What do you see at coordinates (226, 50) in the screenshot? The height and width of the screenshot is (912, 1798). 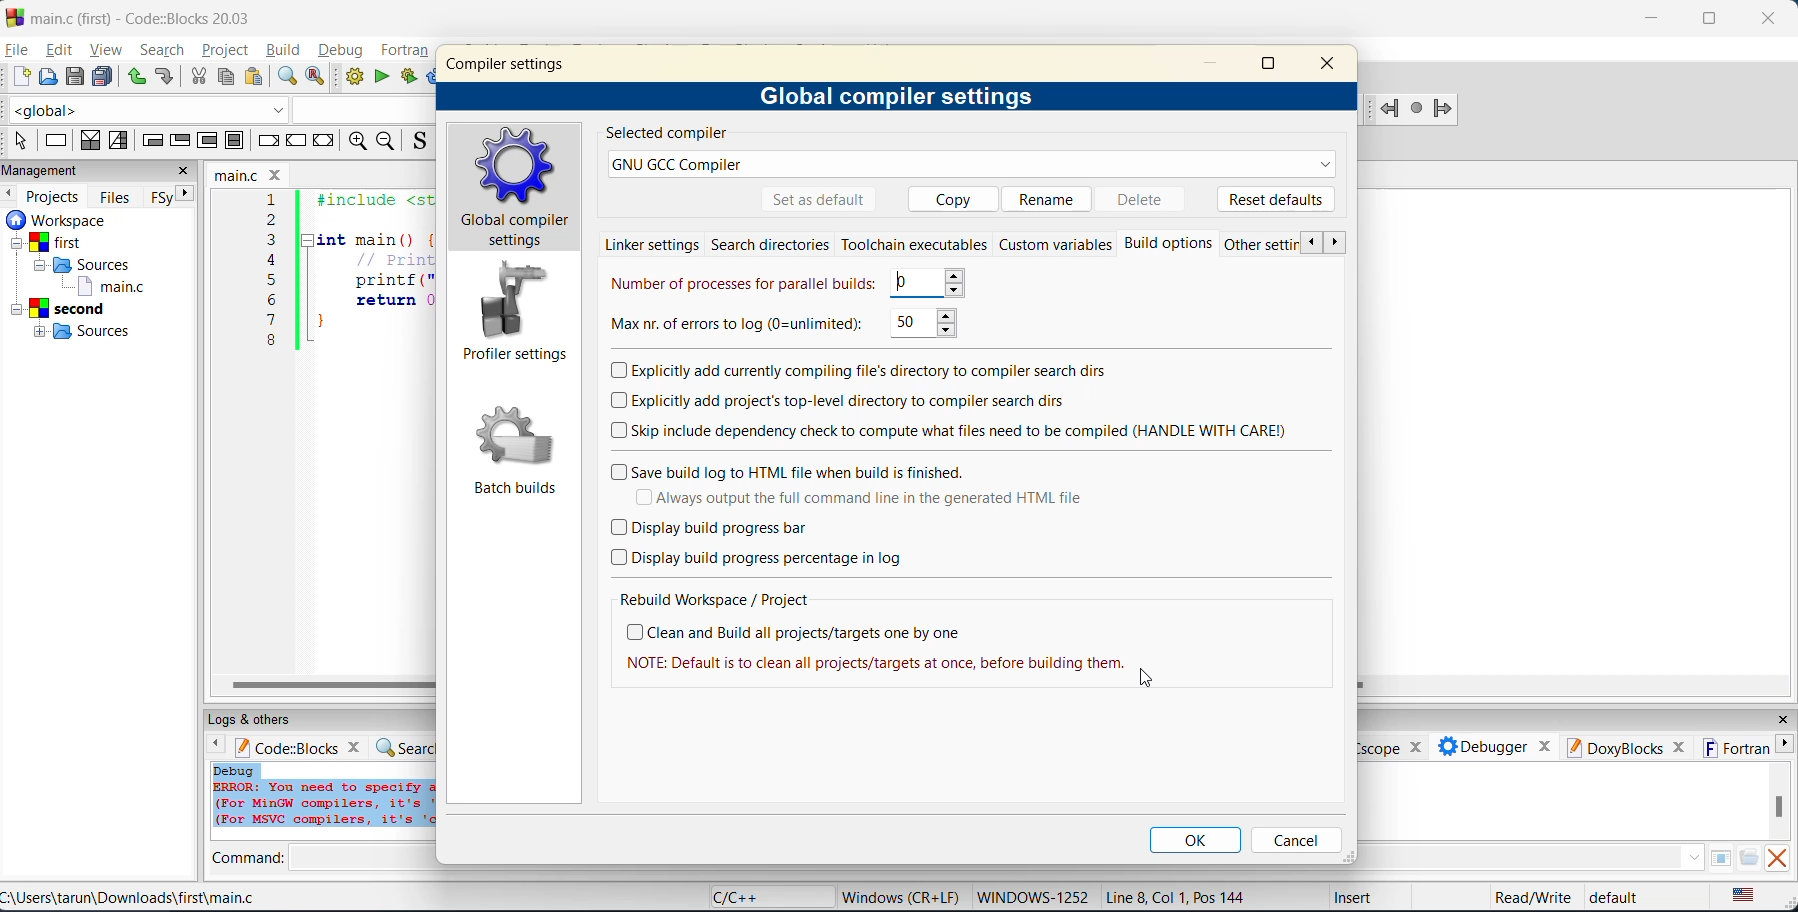 I see `project` at bounding box center [226, 50].